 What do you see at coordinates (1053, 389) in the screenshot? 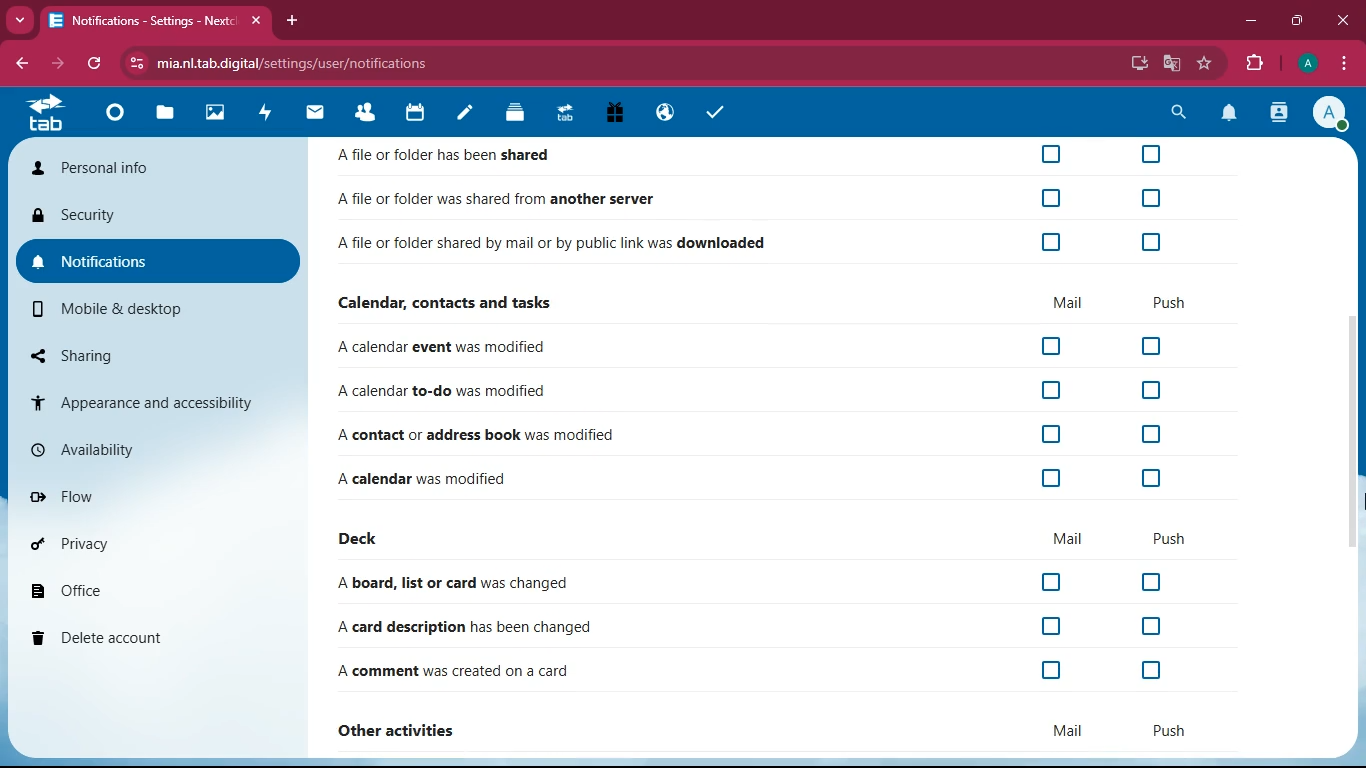
I see `off` at bounding box center [1053, 389].